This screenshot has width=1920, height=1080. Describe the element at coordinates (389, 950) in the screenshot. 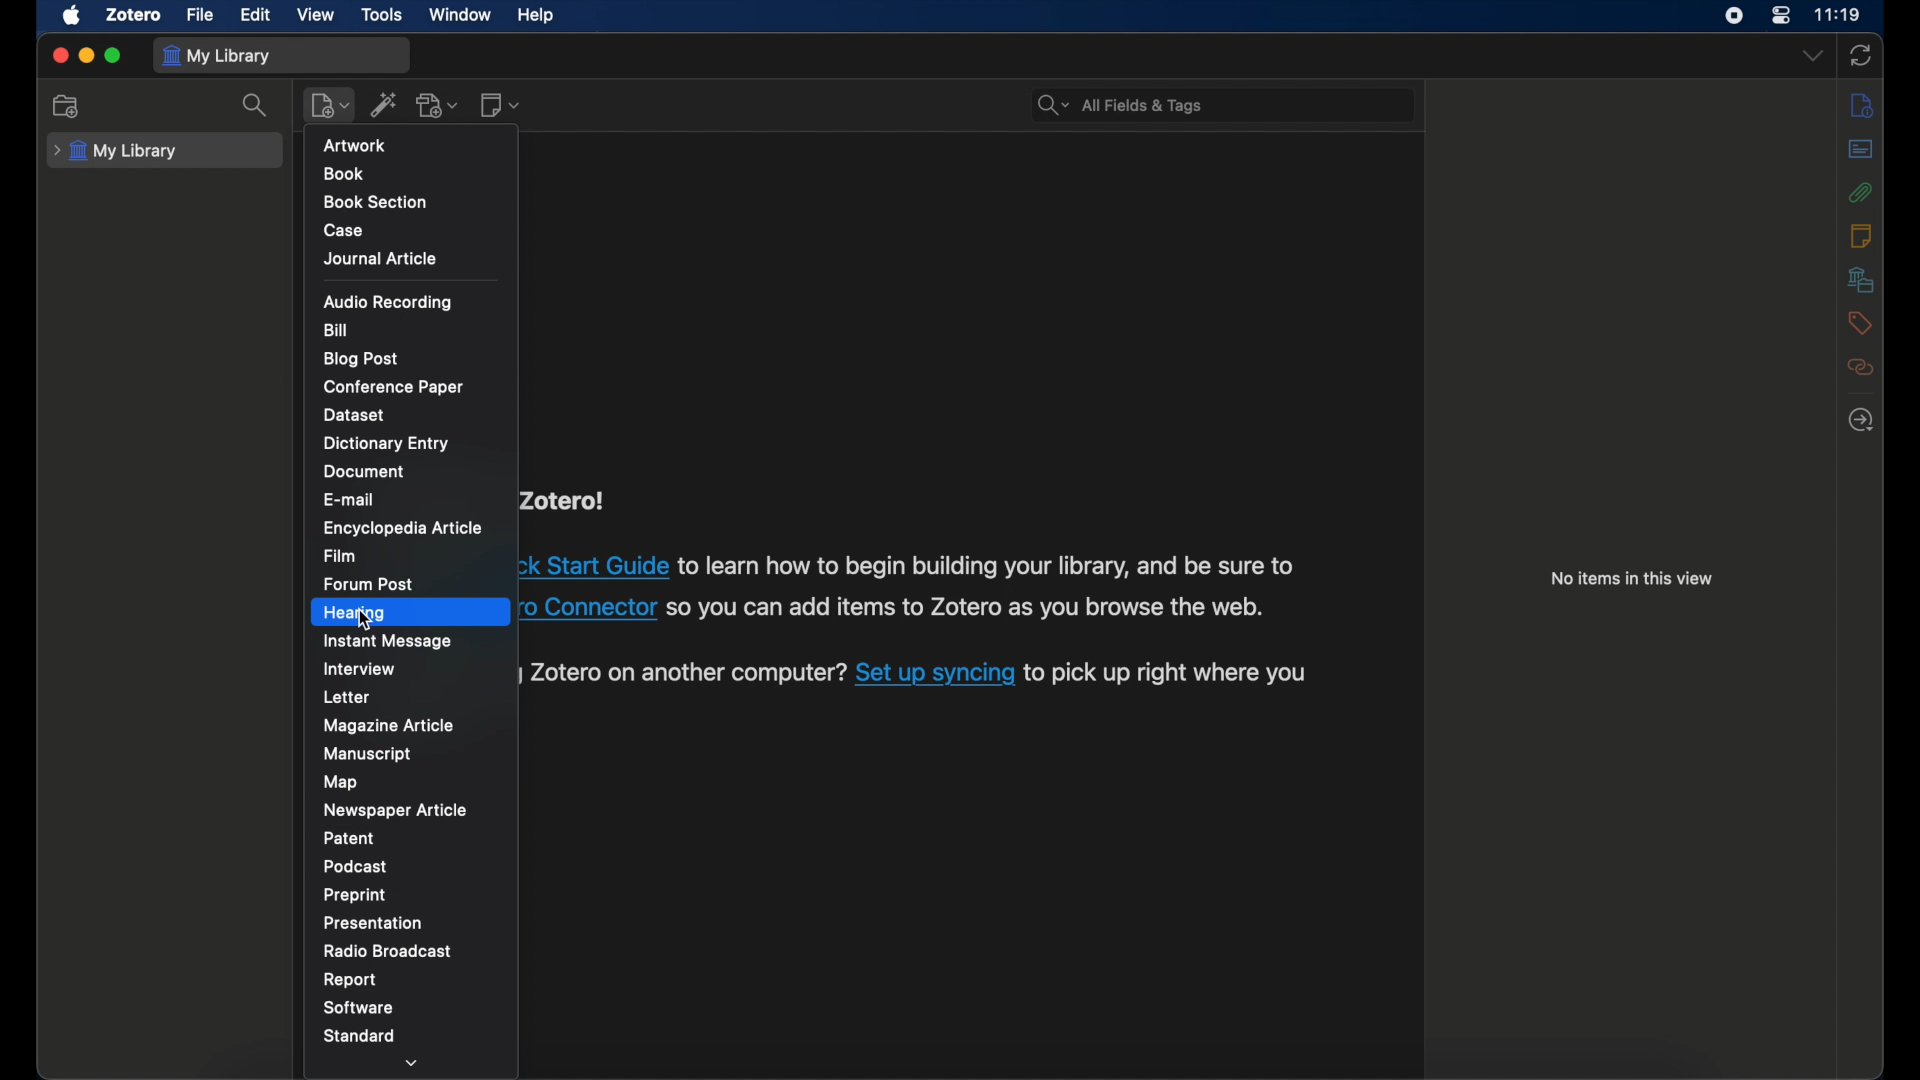

I see `radio broadcast` at that location.